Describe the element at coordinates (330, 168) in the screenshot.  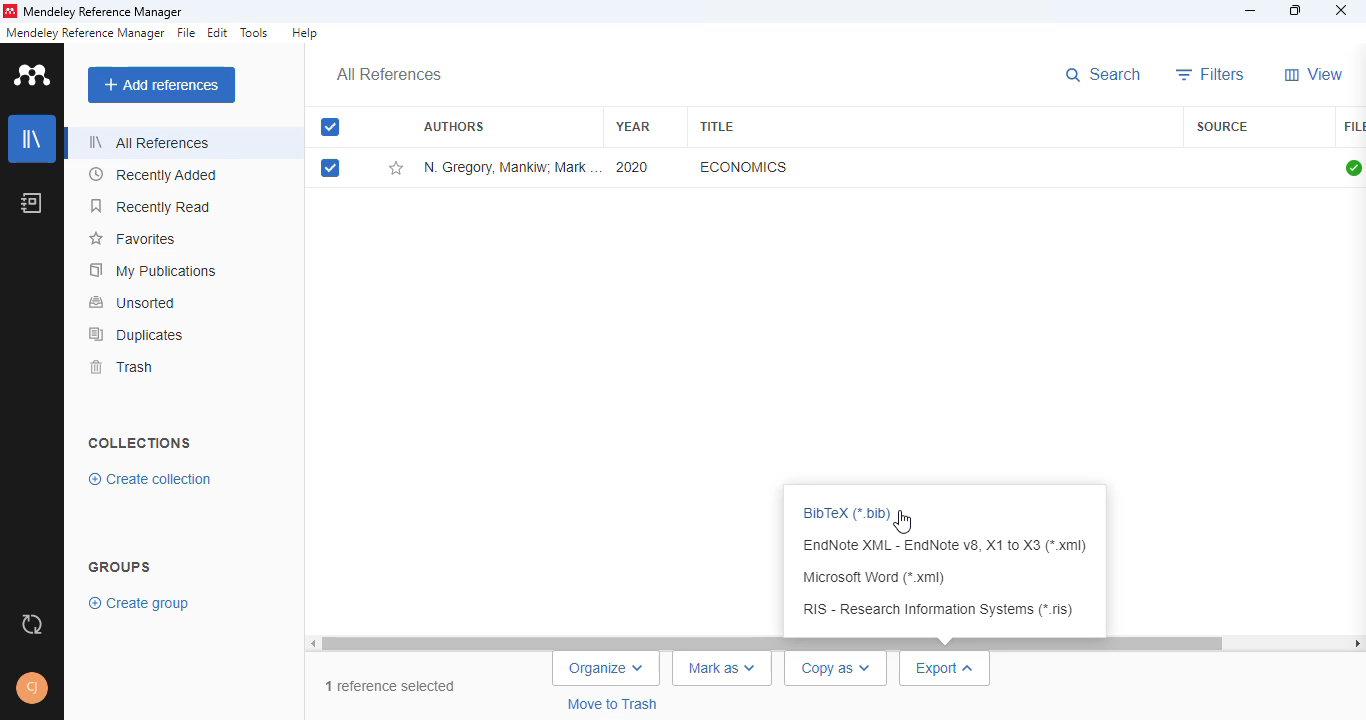
I see `selected` at that location.